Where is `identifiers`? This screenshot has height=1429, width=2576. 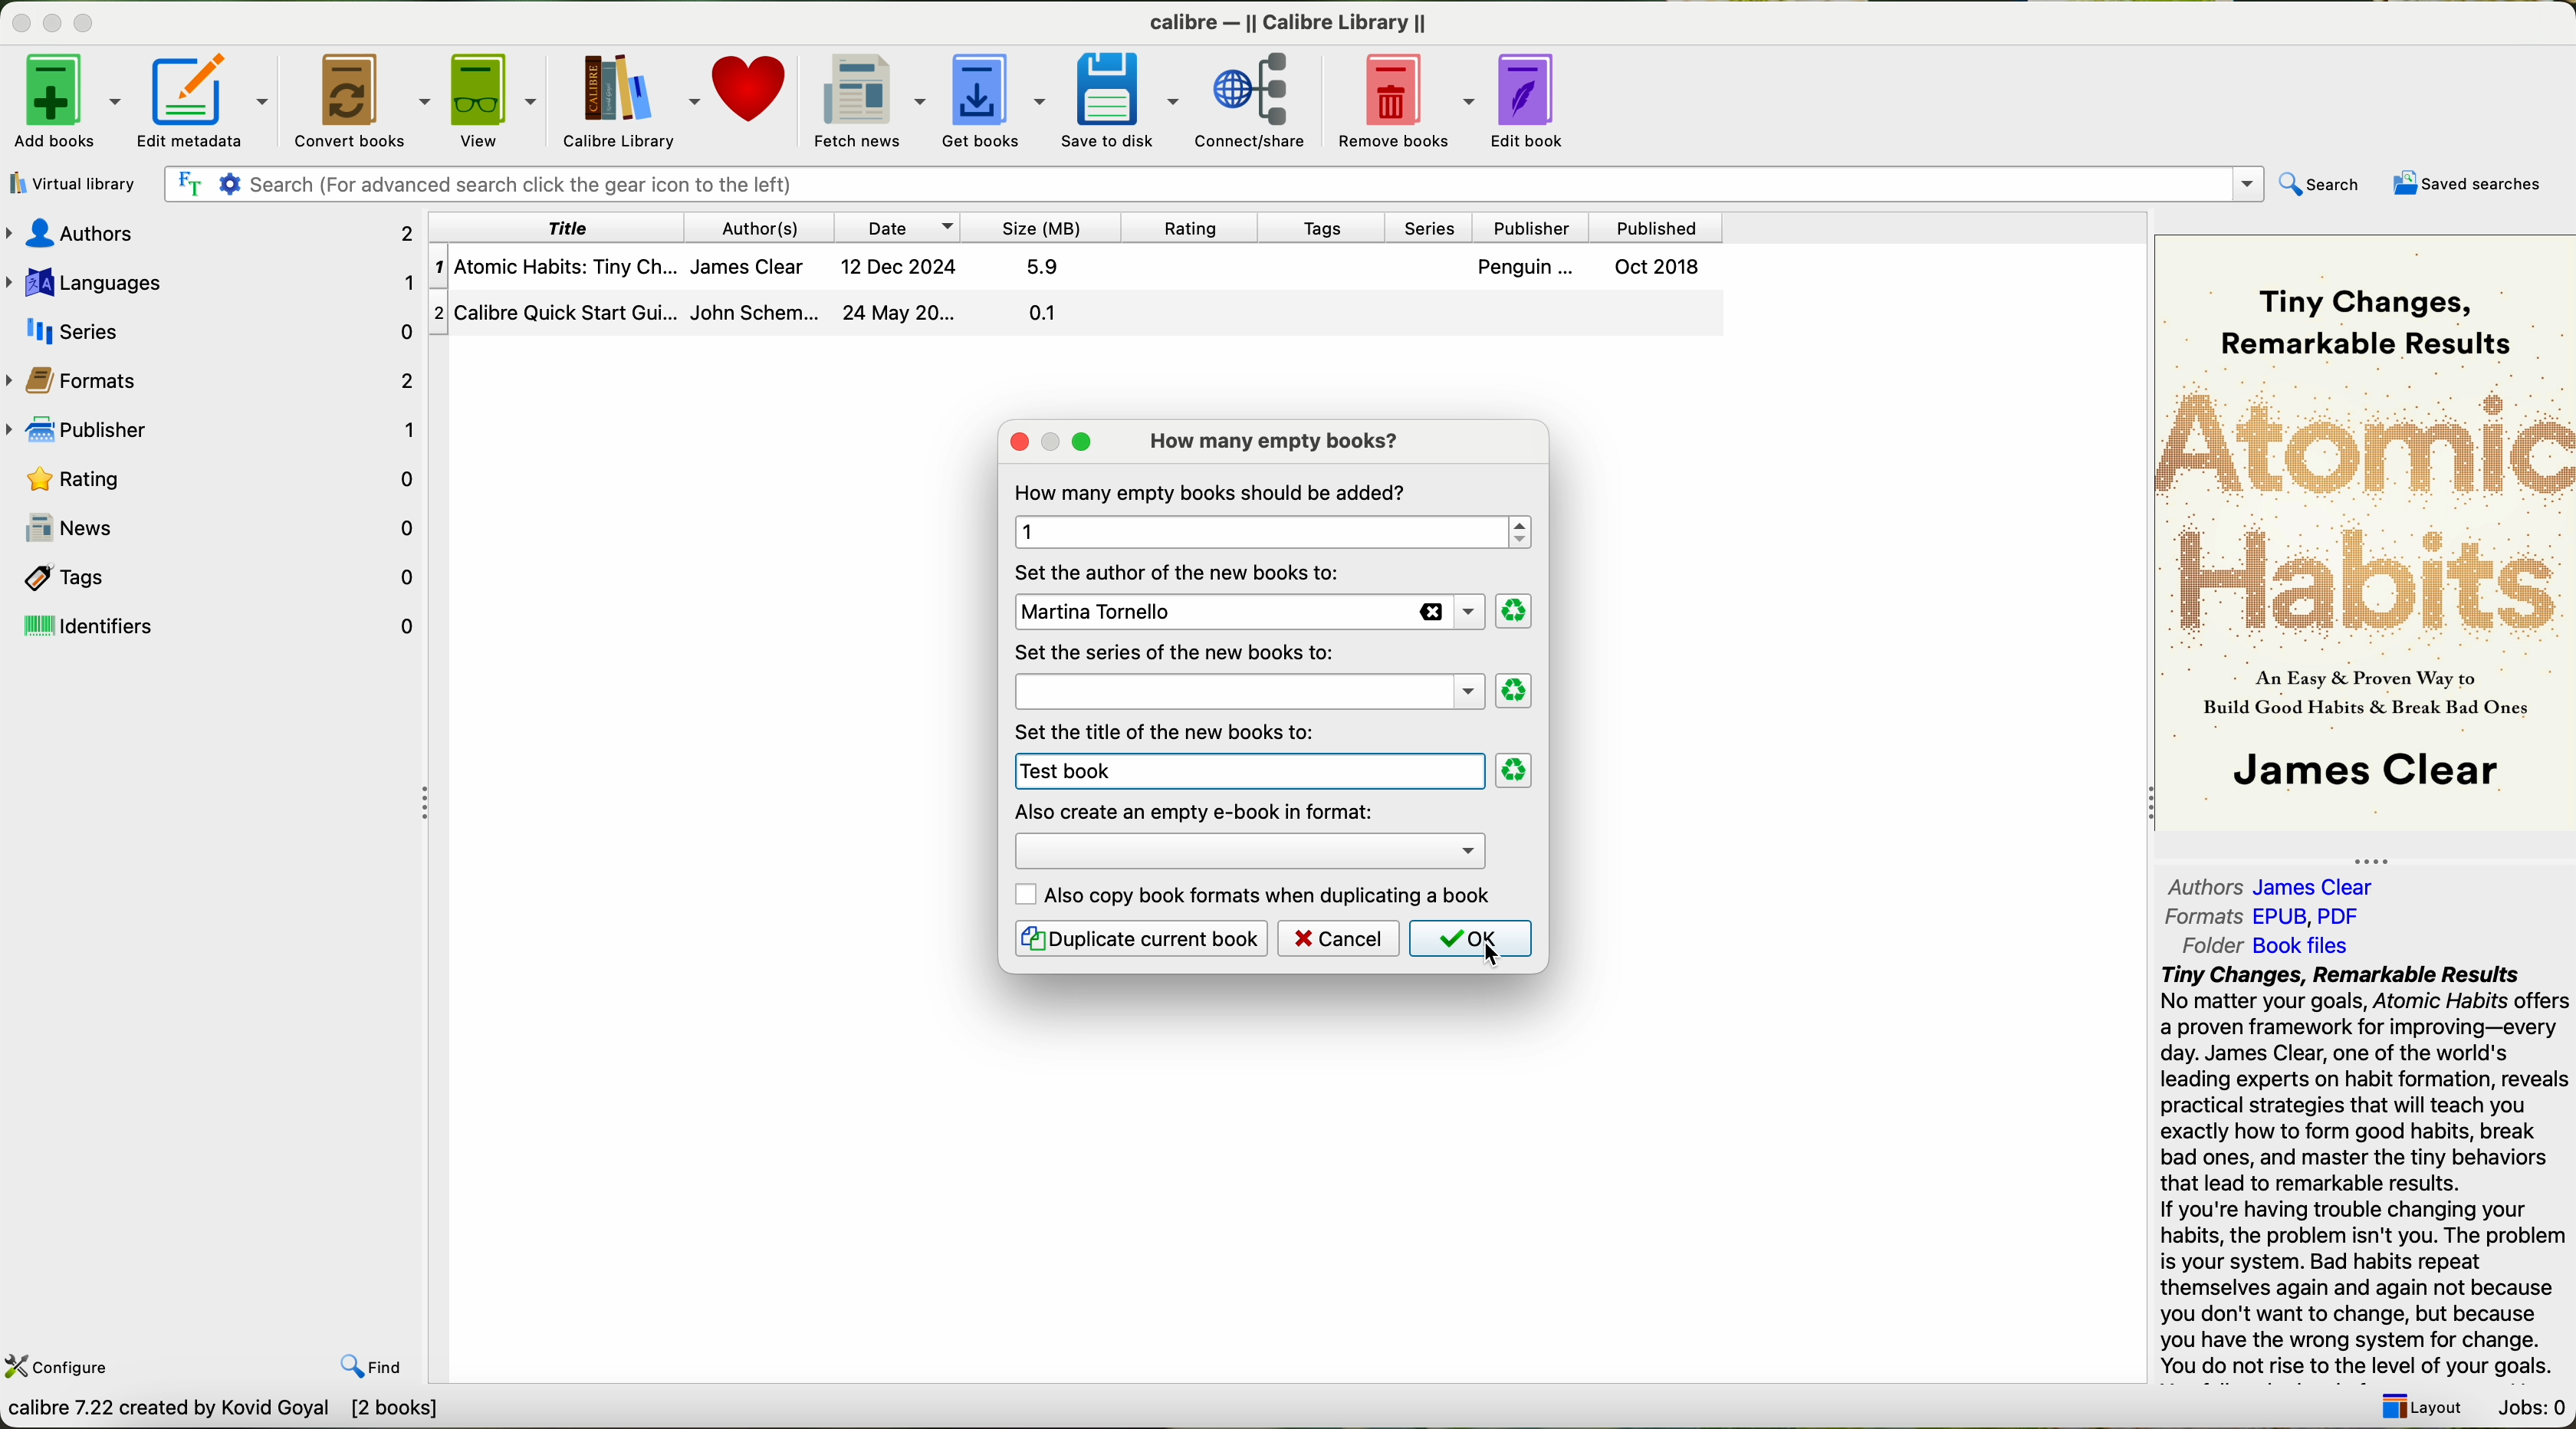
identifiers is located at coordinates (216, 626).